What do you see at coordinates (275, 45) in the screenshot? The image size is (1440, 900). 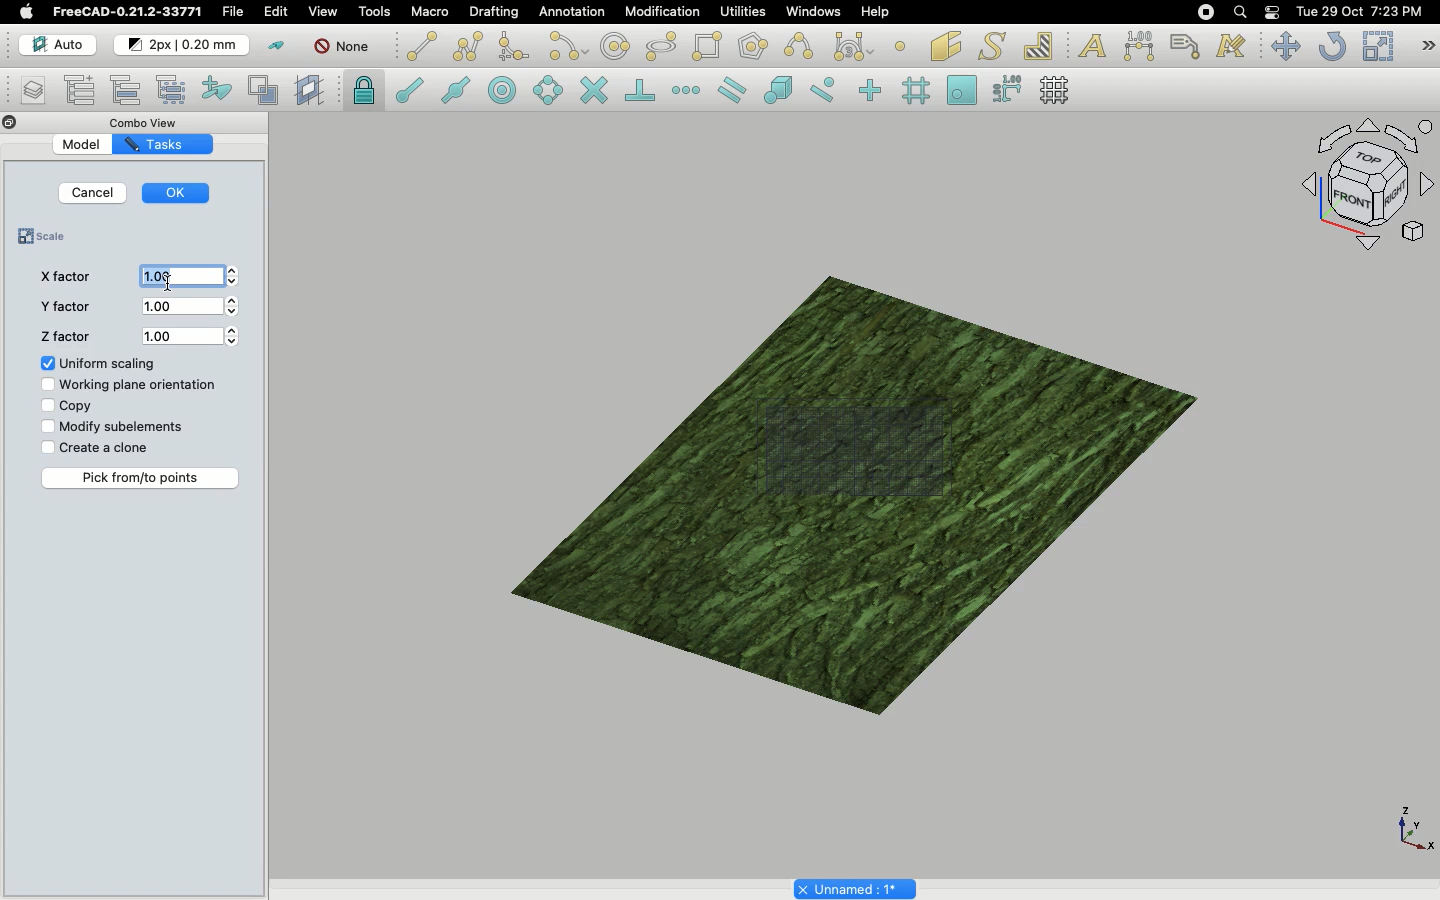 I see `Toggle construction mode` at bounding box center [275, 45].